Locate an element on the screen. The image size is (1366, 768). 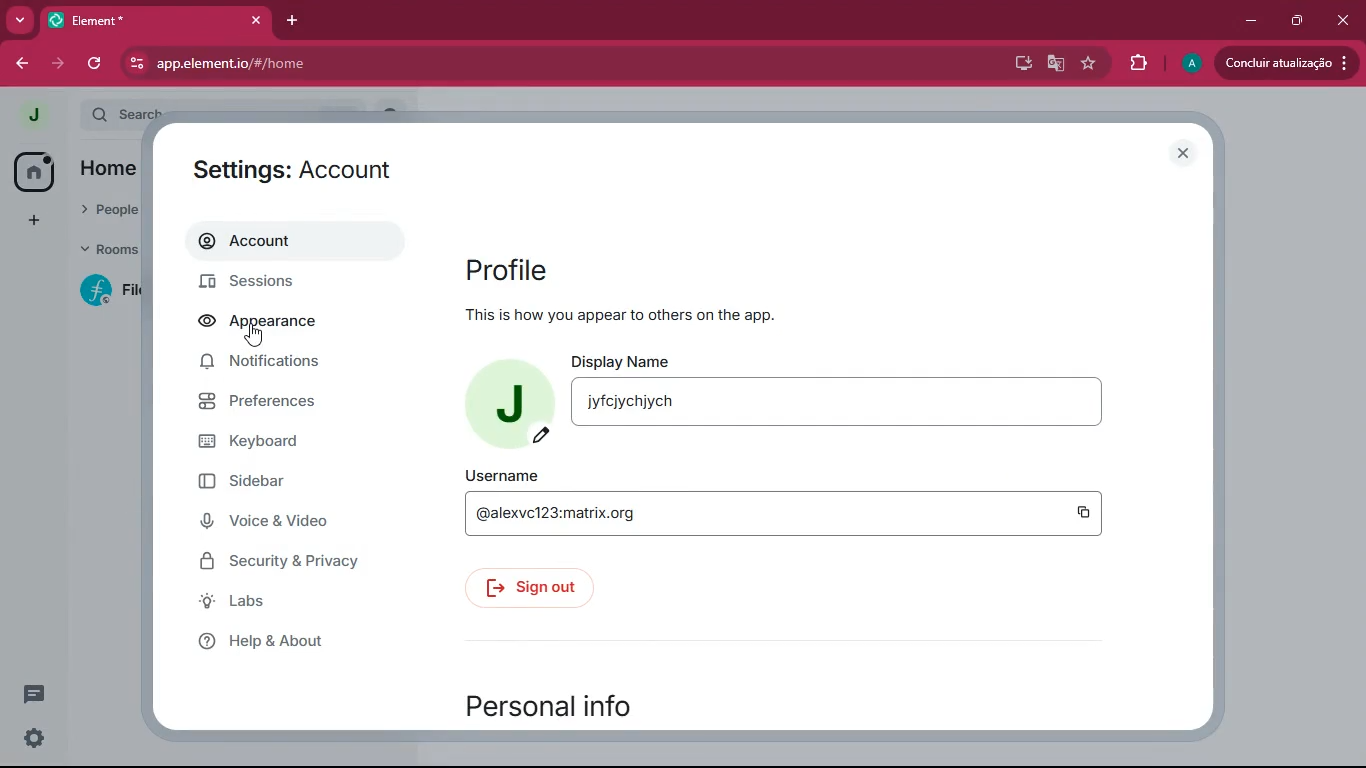
conversations is located at coordinates (26, 692).